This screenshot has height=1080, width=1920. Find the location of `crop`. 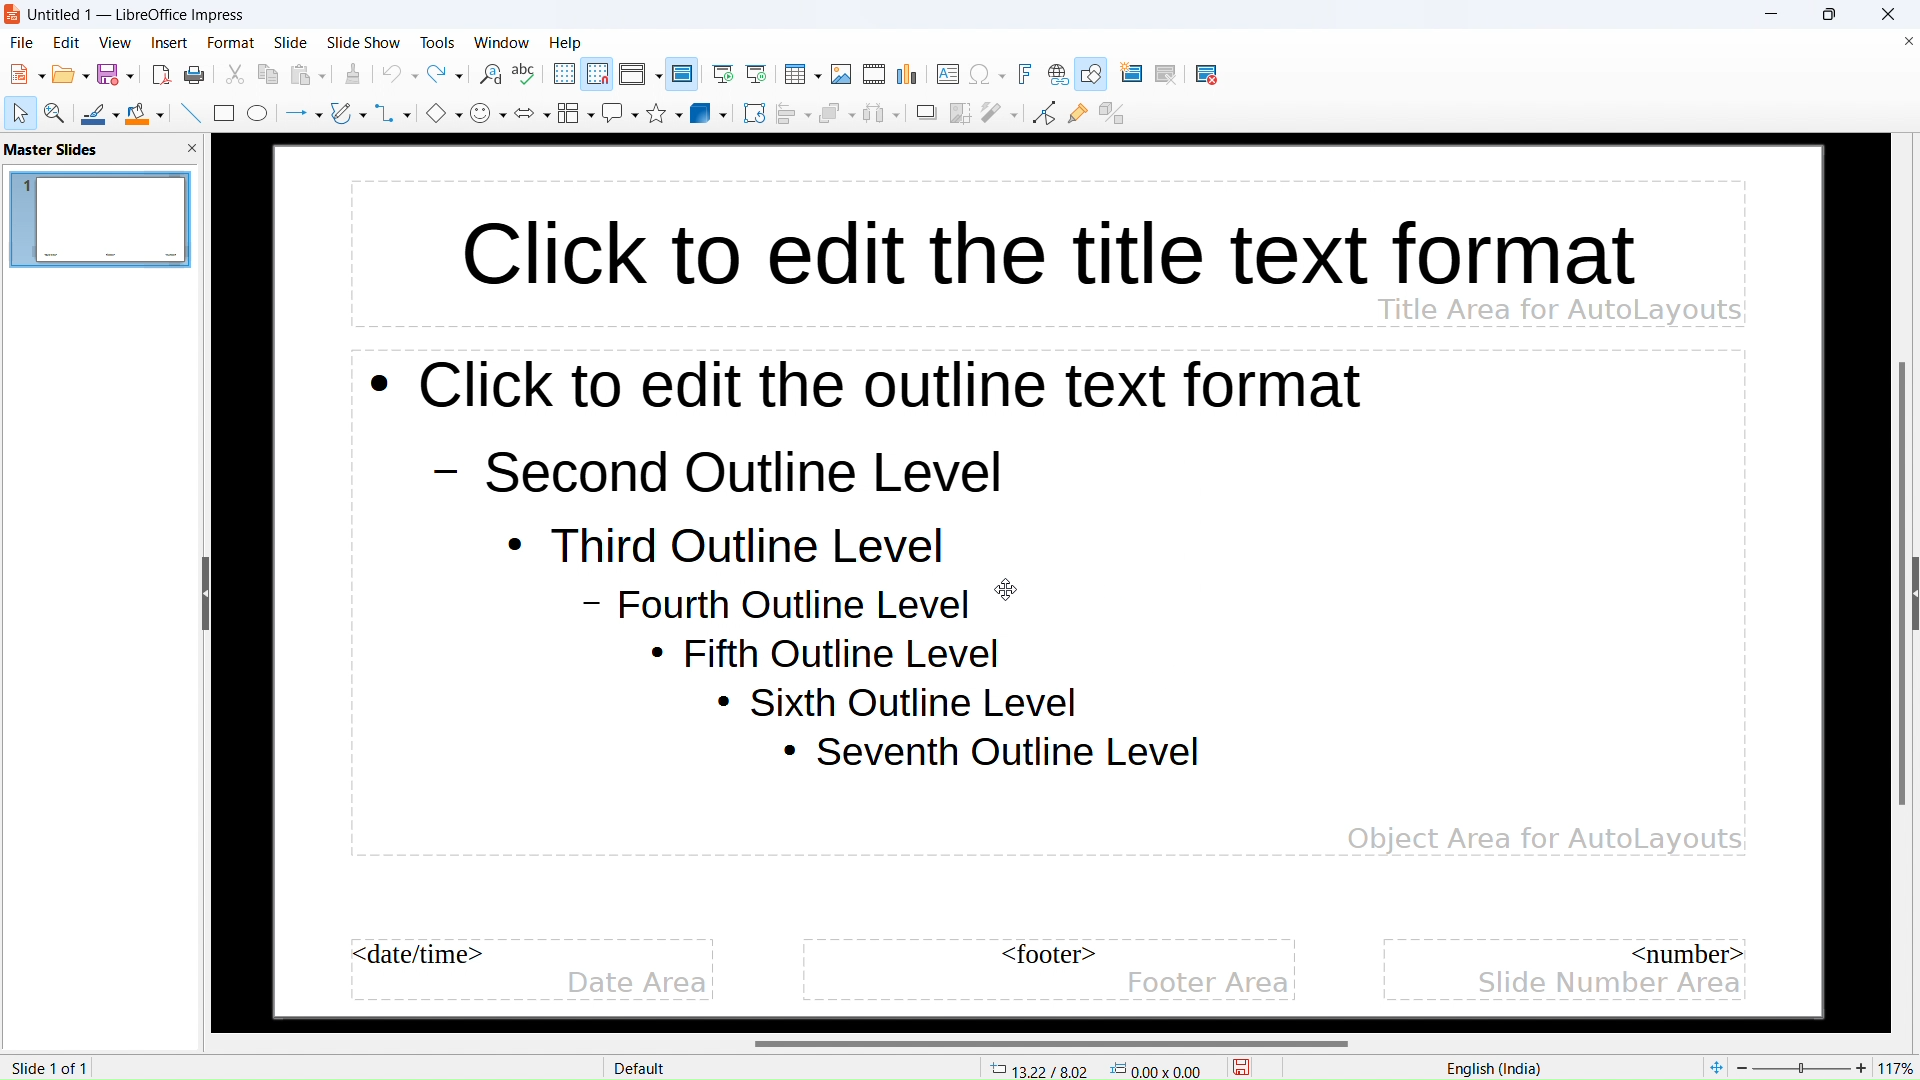

crop is located at coordinates (961, 113).